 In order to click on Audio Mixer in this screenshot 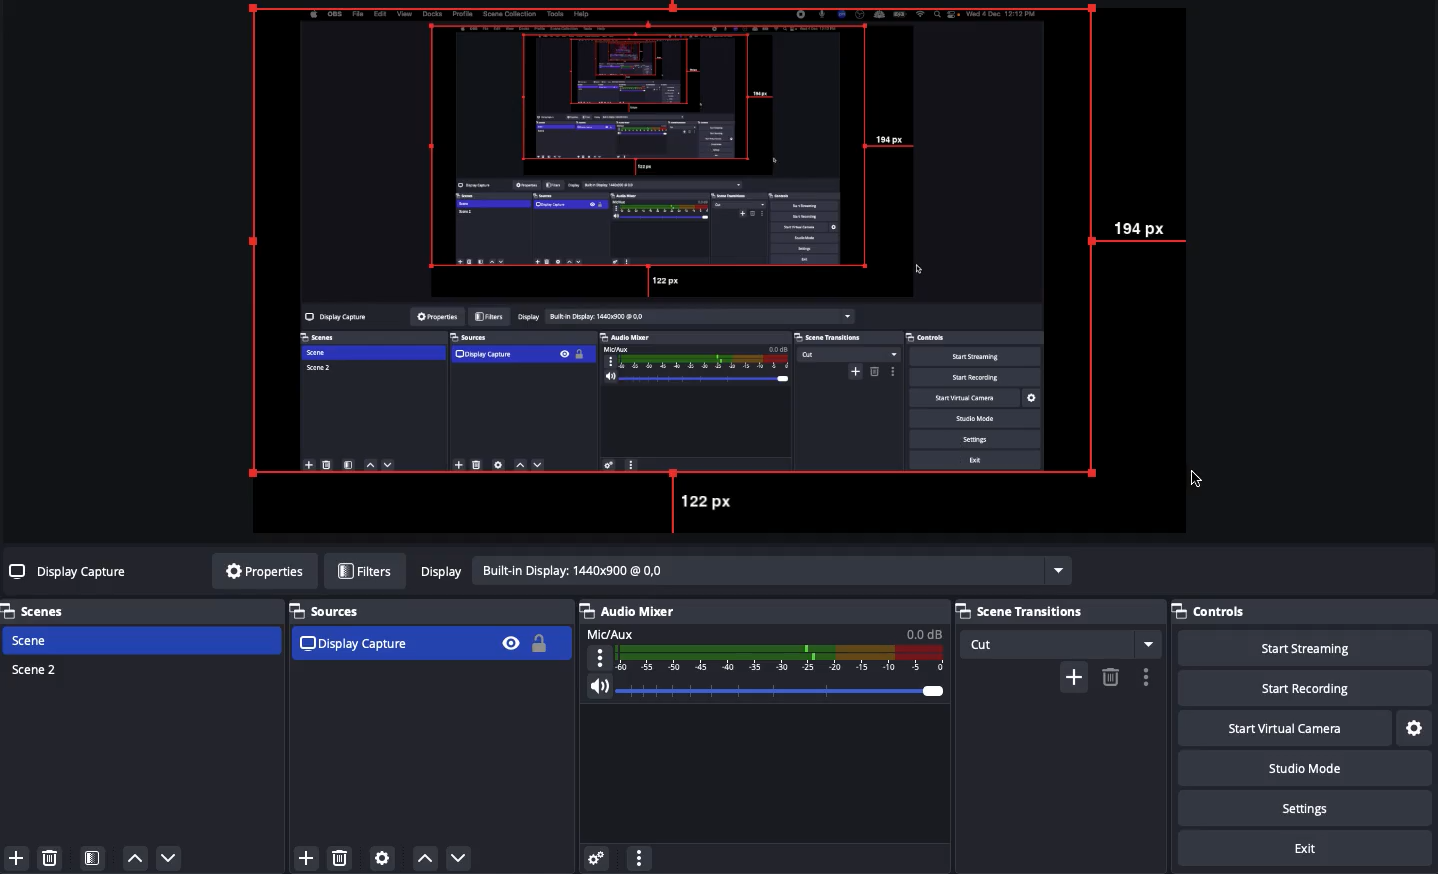, I will do `click(764, 658)`.